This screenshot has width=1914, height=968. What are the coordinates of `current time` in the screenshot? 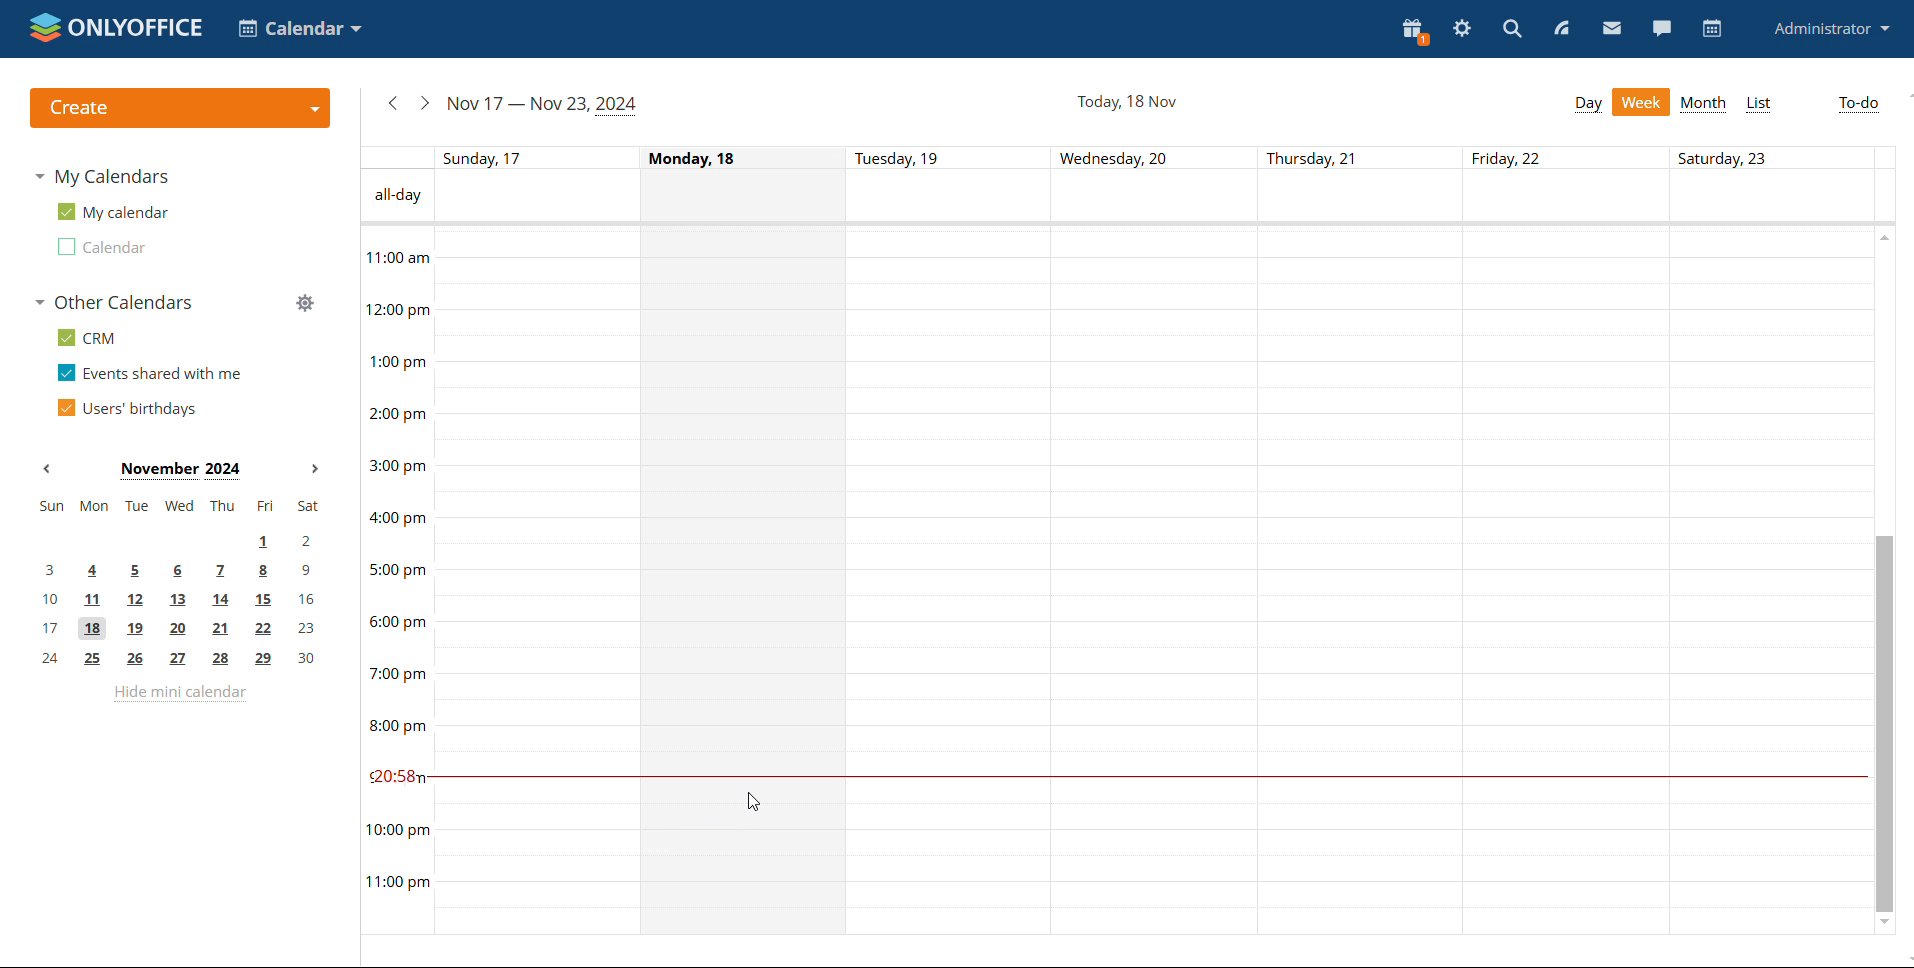 It's located at (1146, 776).